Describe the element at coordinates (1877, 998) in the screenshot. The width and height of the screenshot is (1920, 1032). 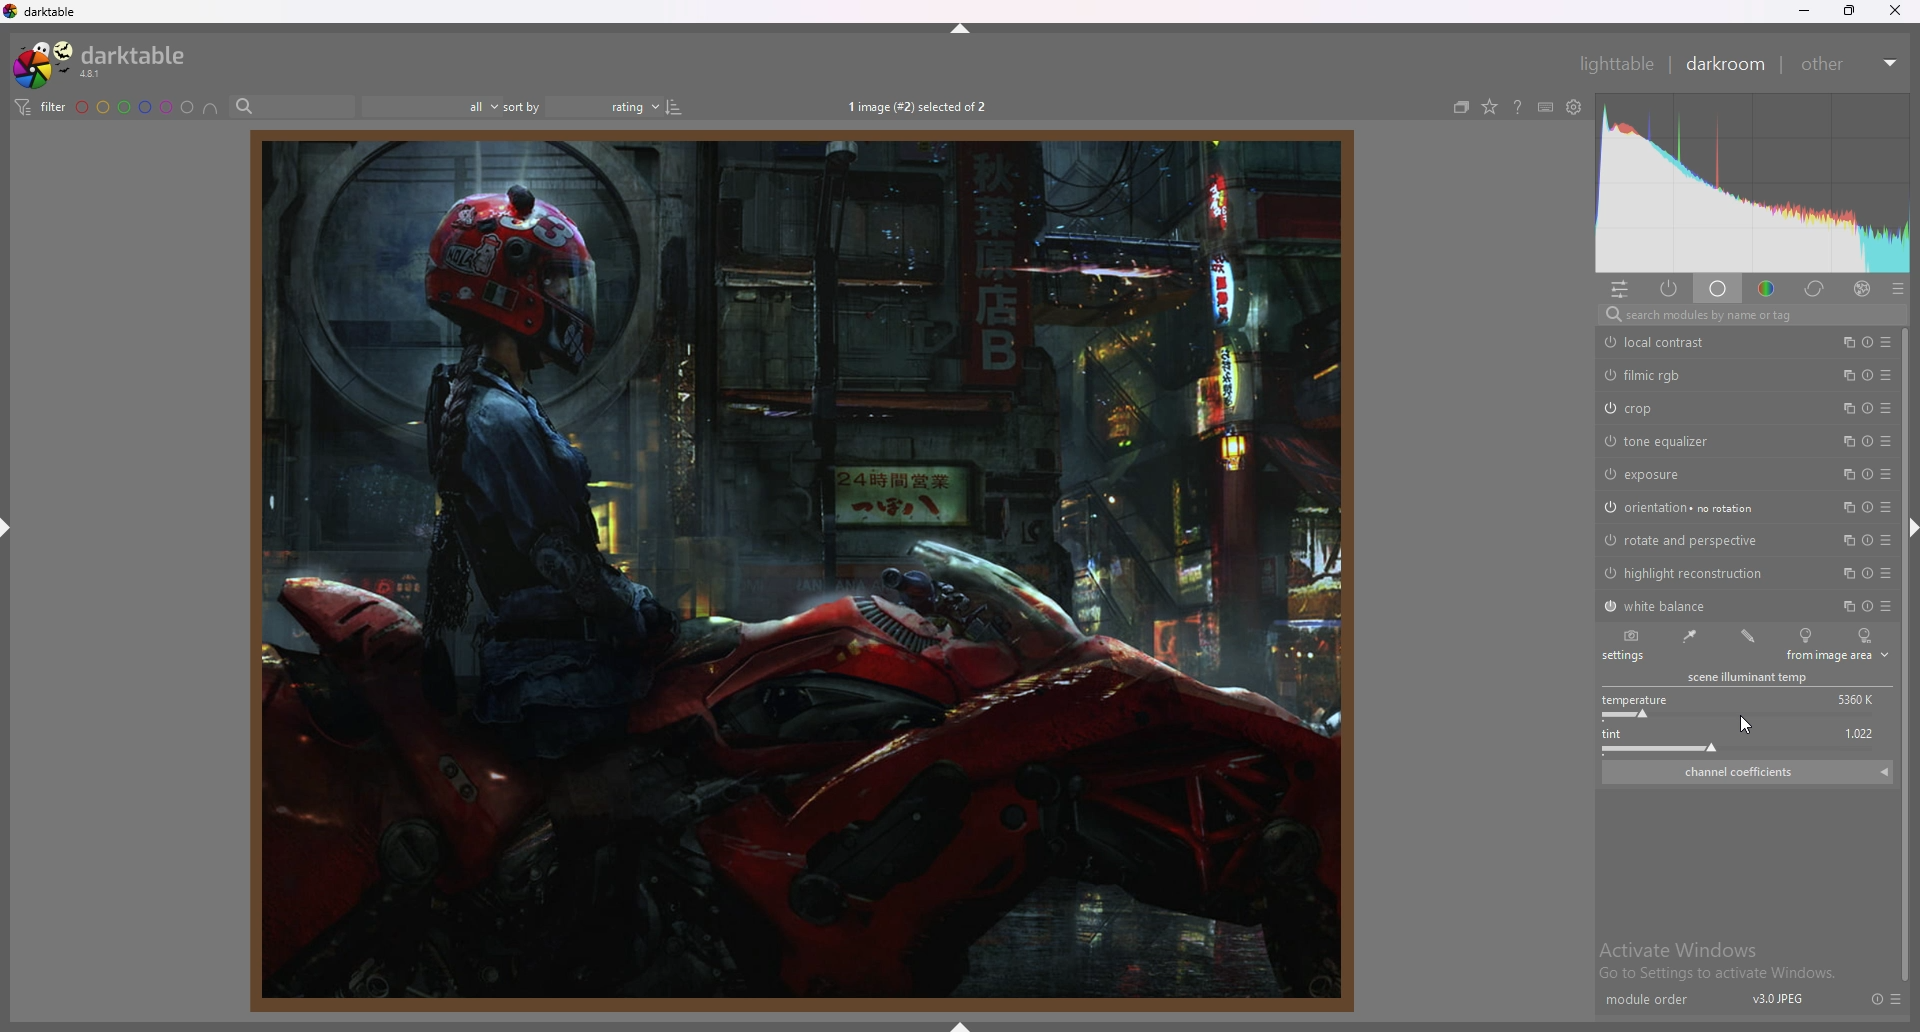
I see `reset` at that location.